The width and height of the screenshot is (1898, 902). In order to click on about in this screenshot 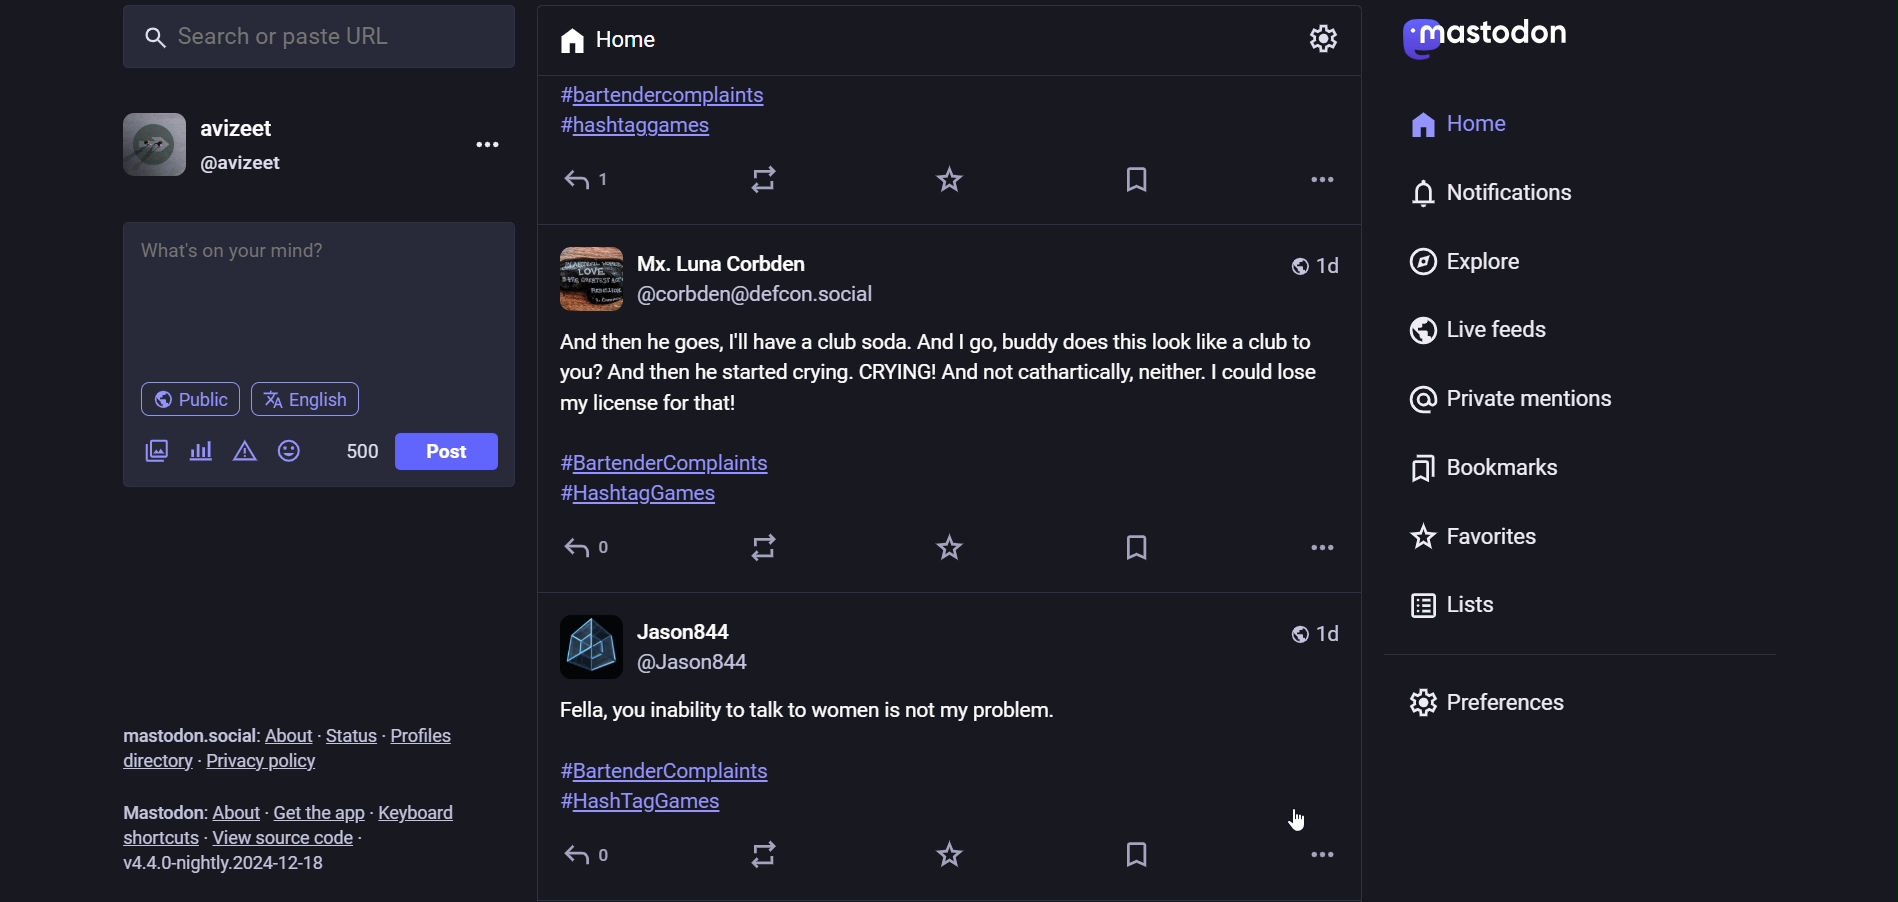, I will do `click(291, 727)`.